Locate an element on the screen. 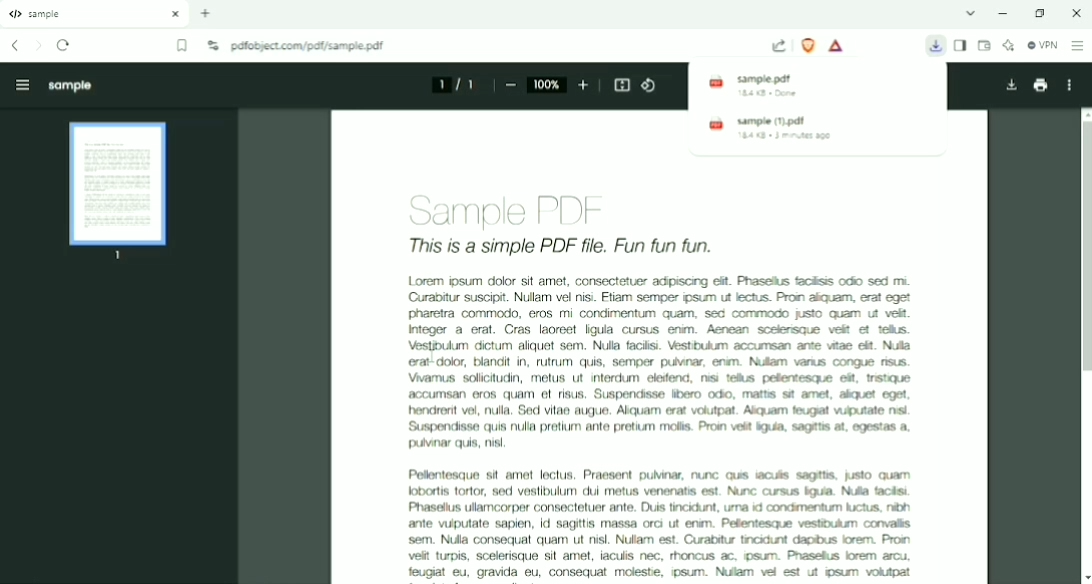 The height and width of the screenshot is (584, 1092). Minimize is located at coordinates (1006, 13).